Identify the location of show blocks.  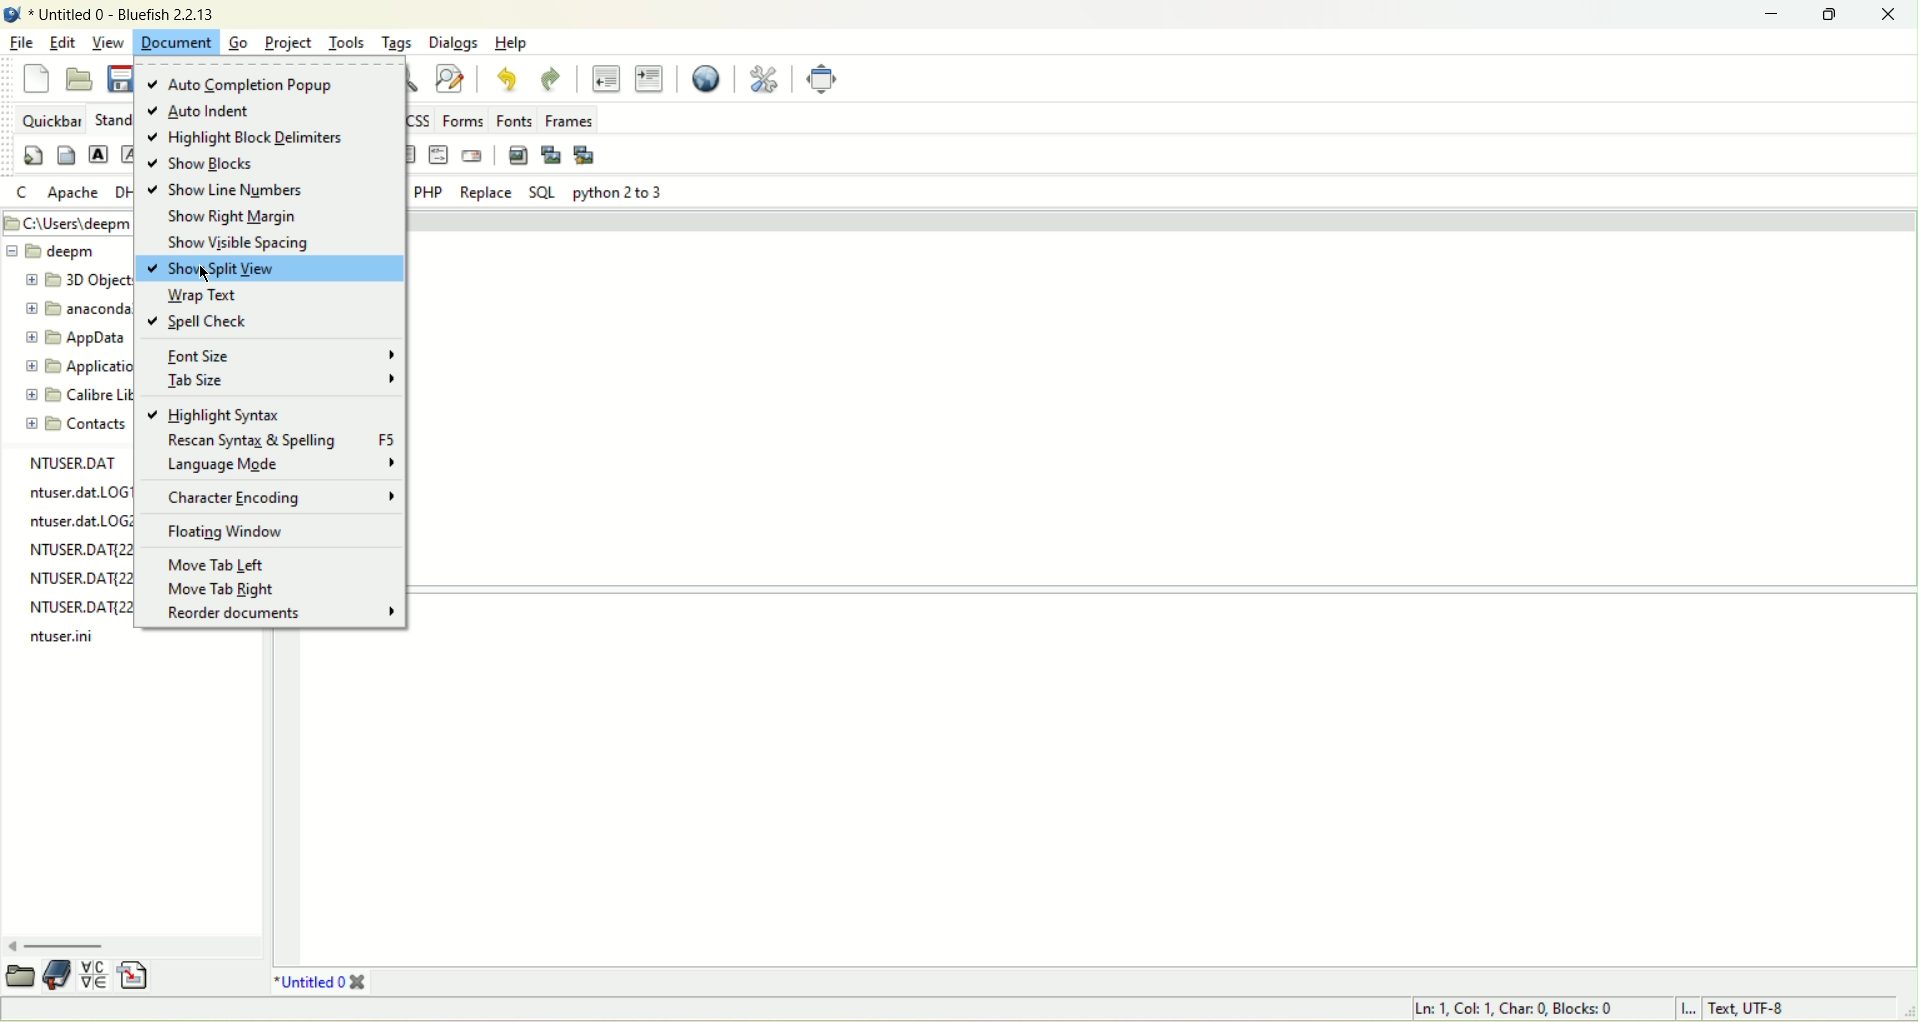
(242, 163).